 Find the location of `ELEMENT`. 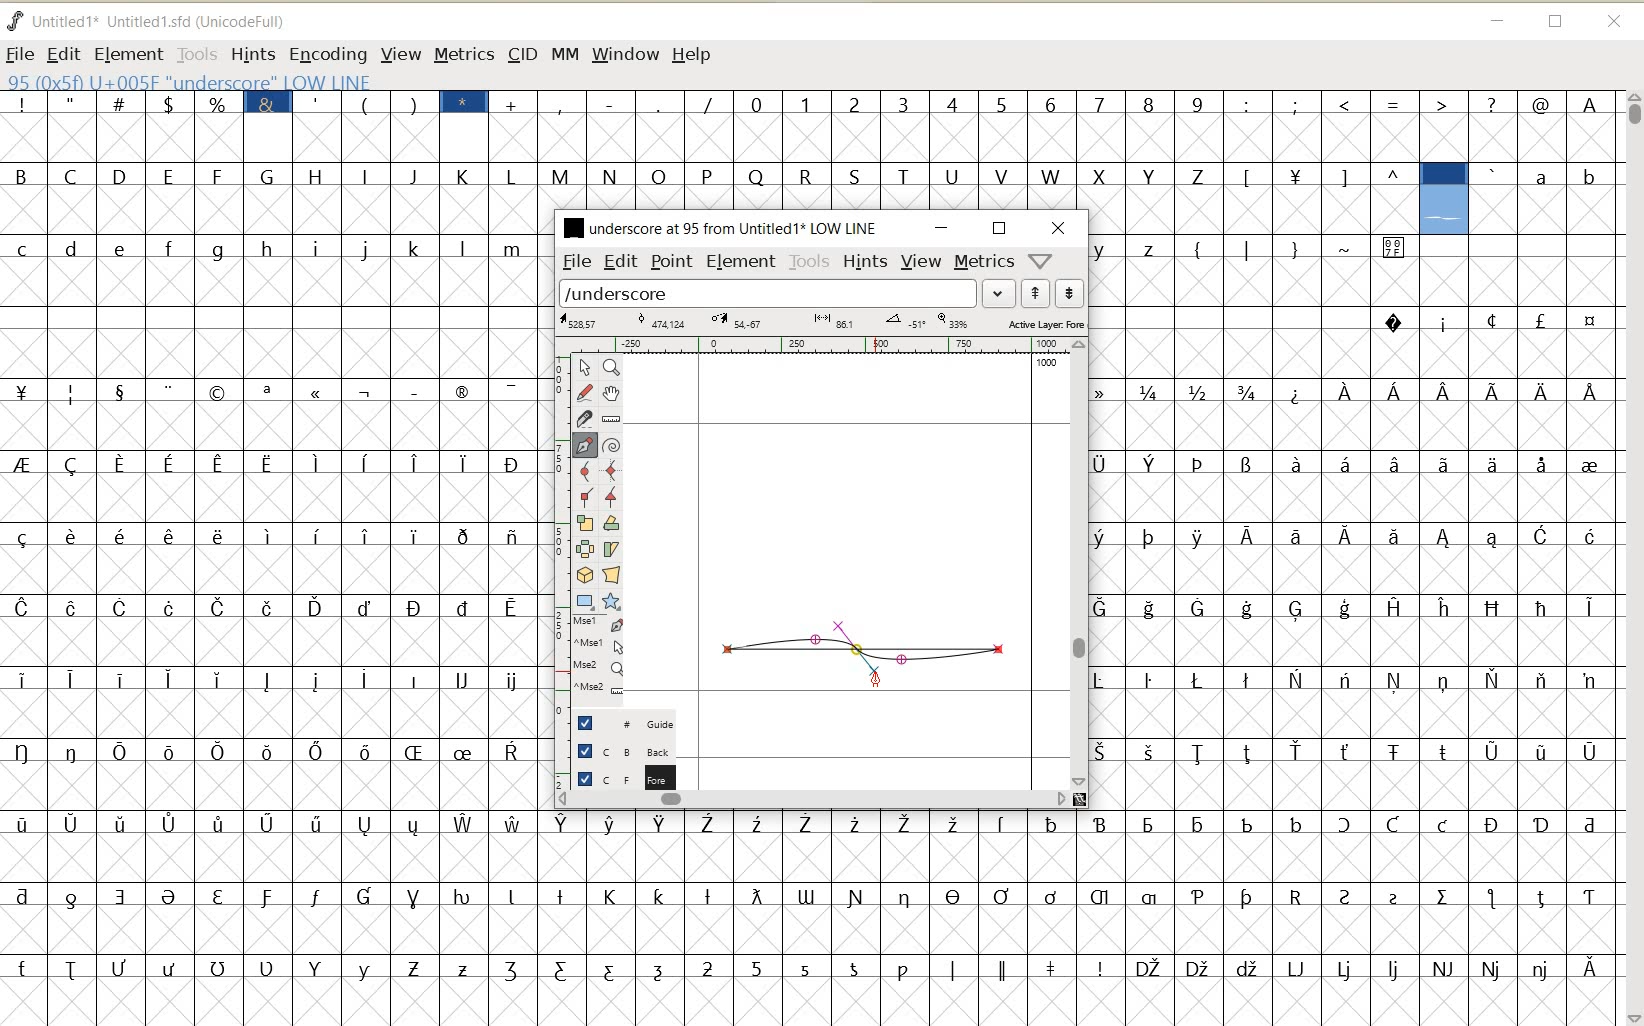

ELEMENT is located at coordinates (128, 55).